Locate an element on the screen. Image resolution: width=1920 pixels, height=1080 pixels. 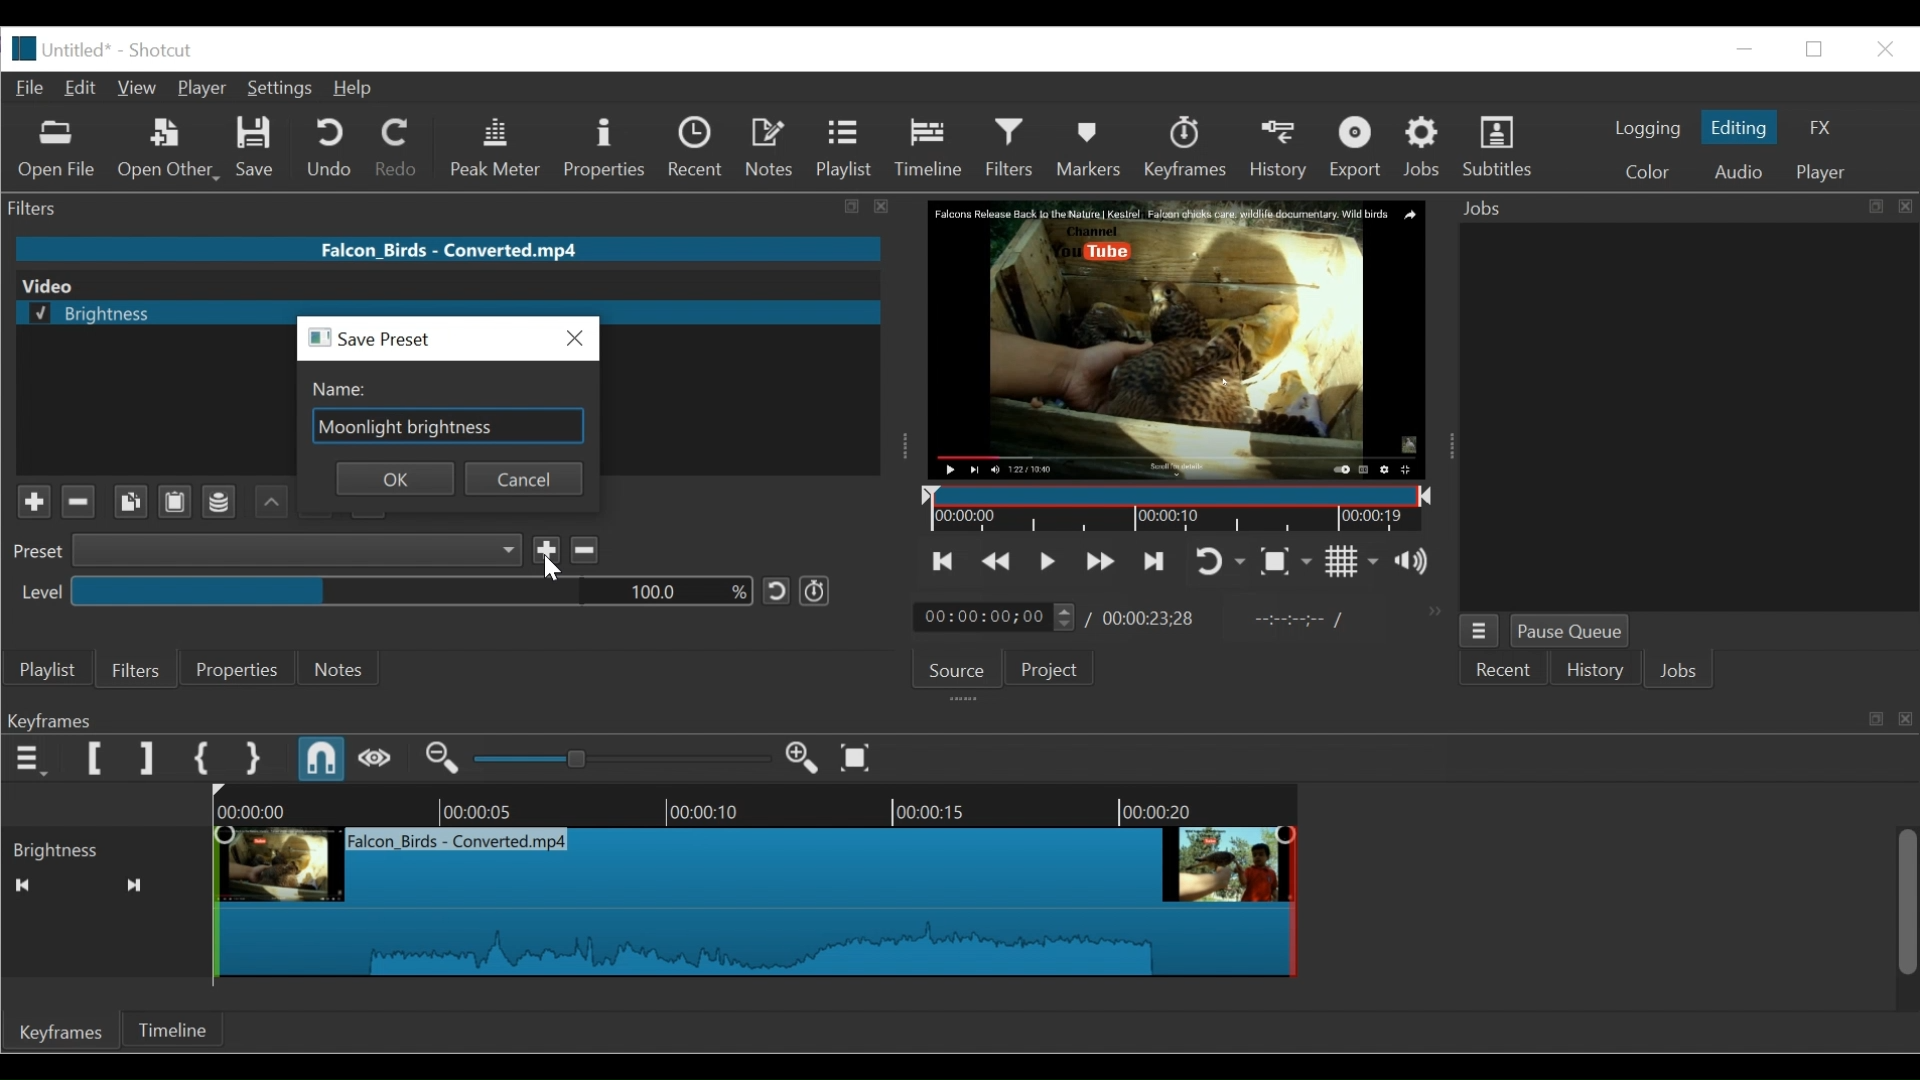
Use keyframe for this parameter is located at coordinates (813, 590).